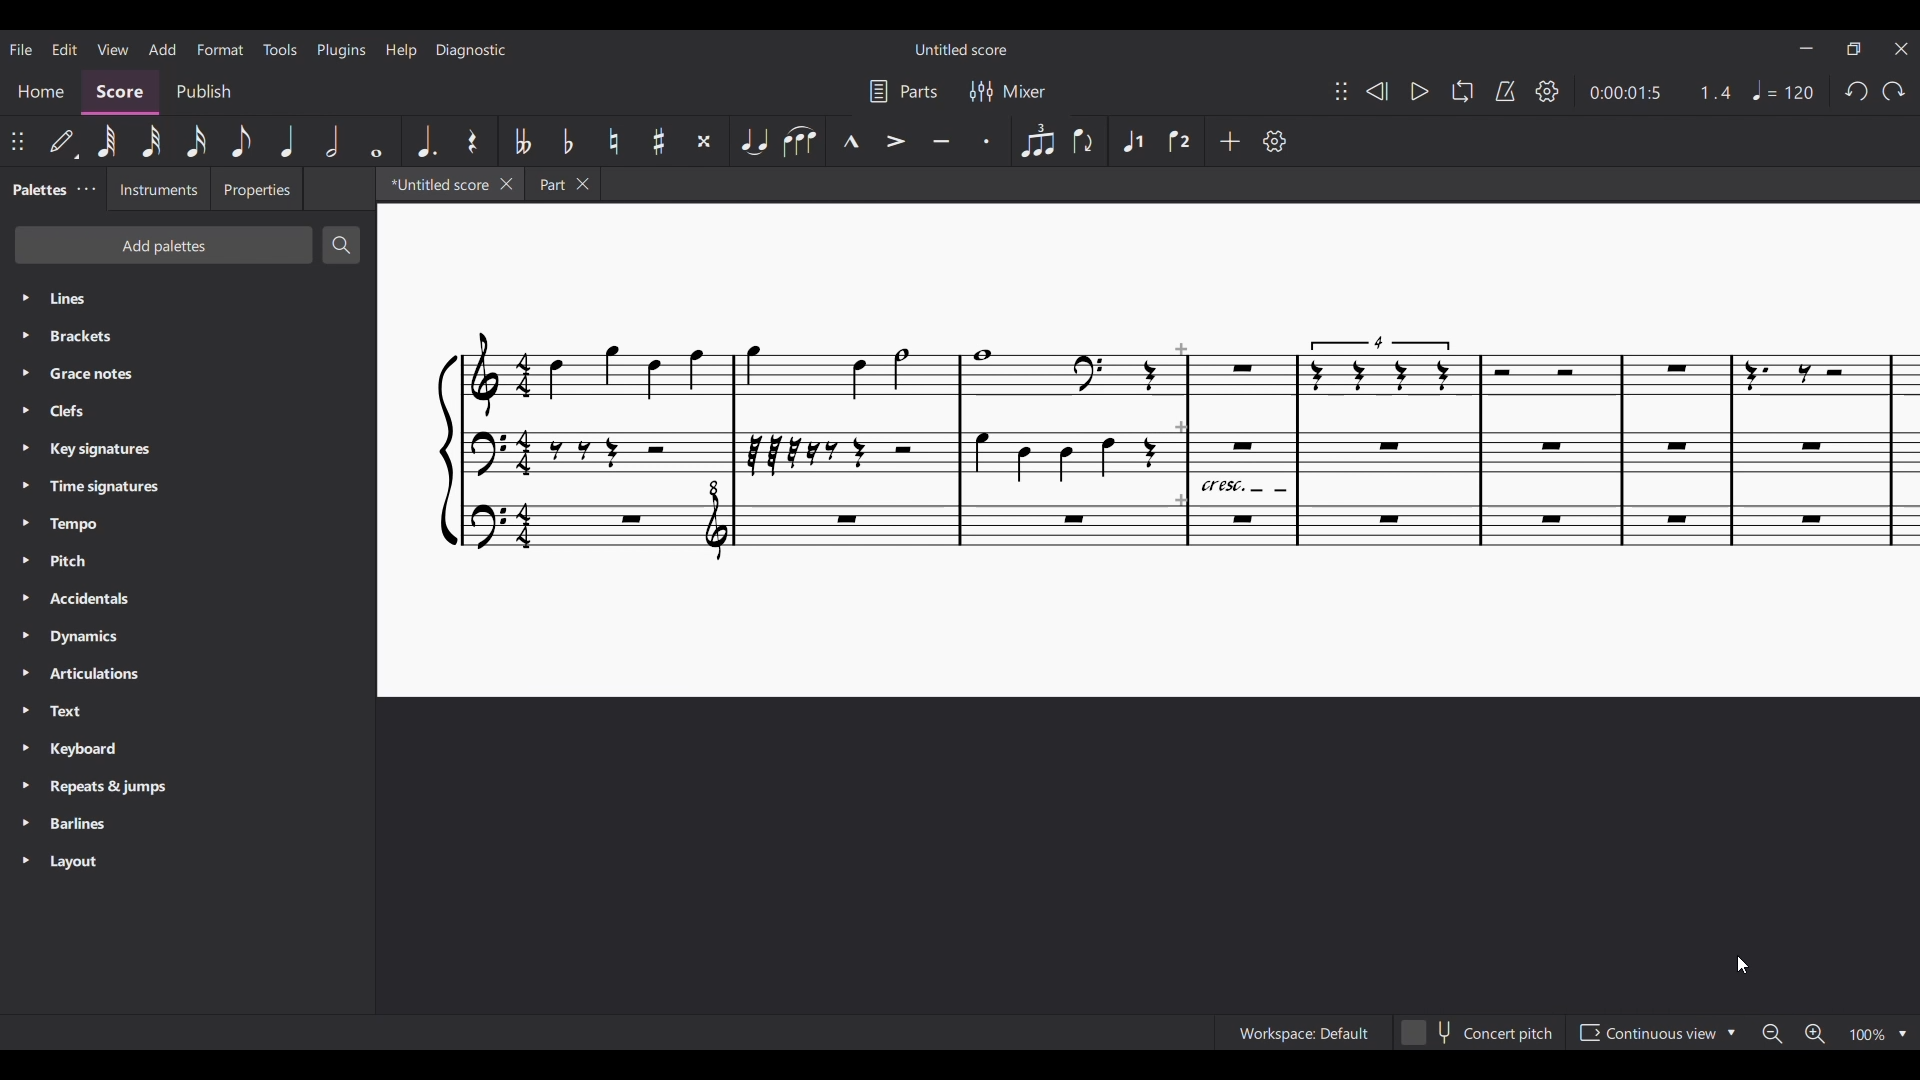 This screenshot has width=1920, height=1080. Describe the element at coordinates (1231, 141) in the screenshot. I see `Add` at that location.